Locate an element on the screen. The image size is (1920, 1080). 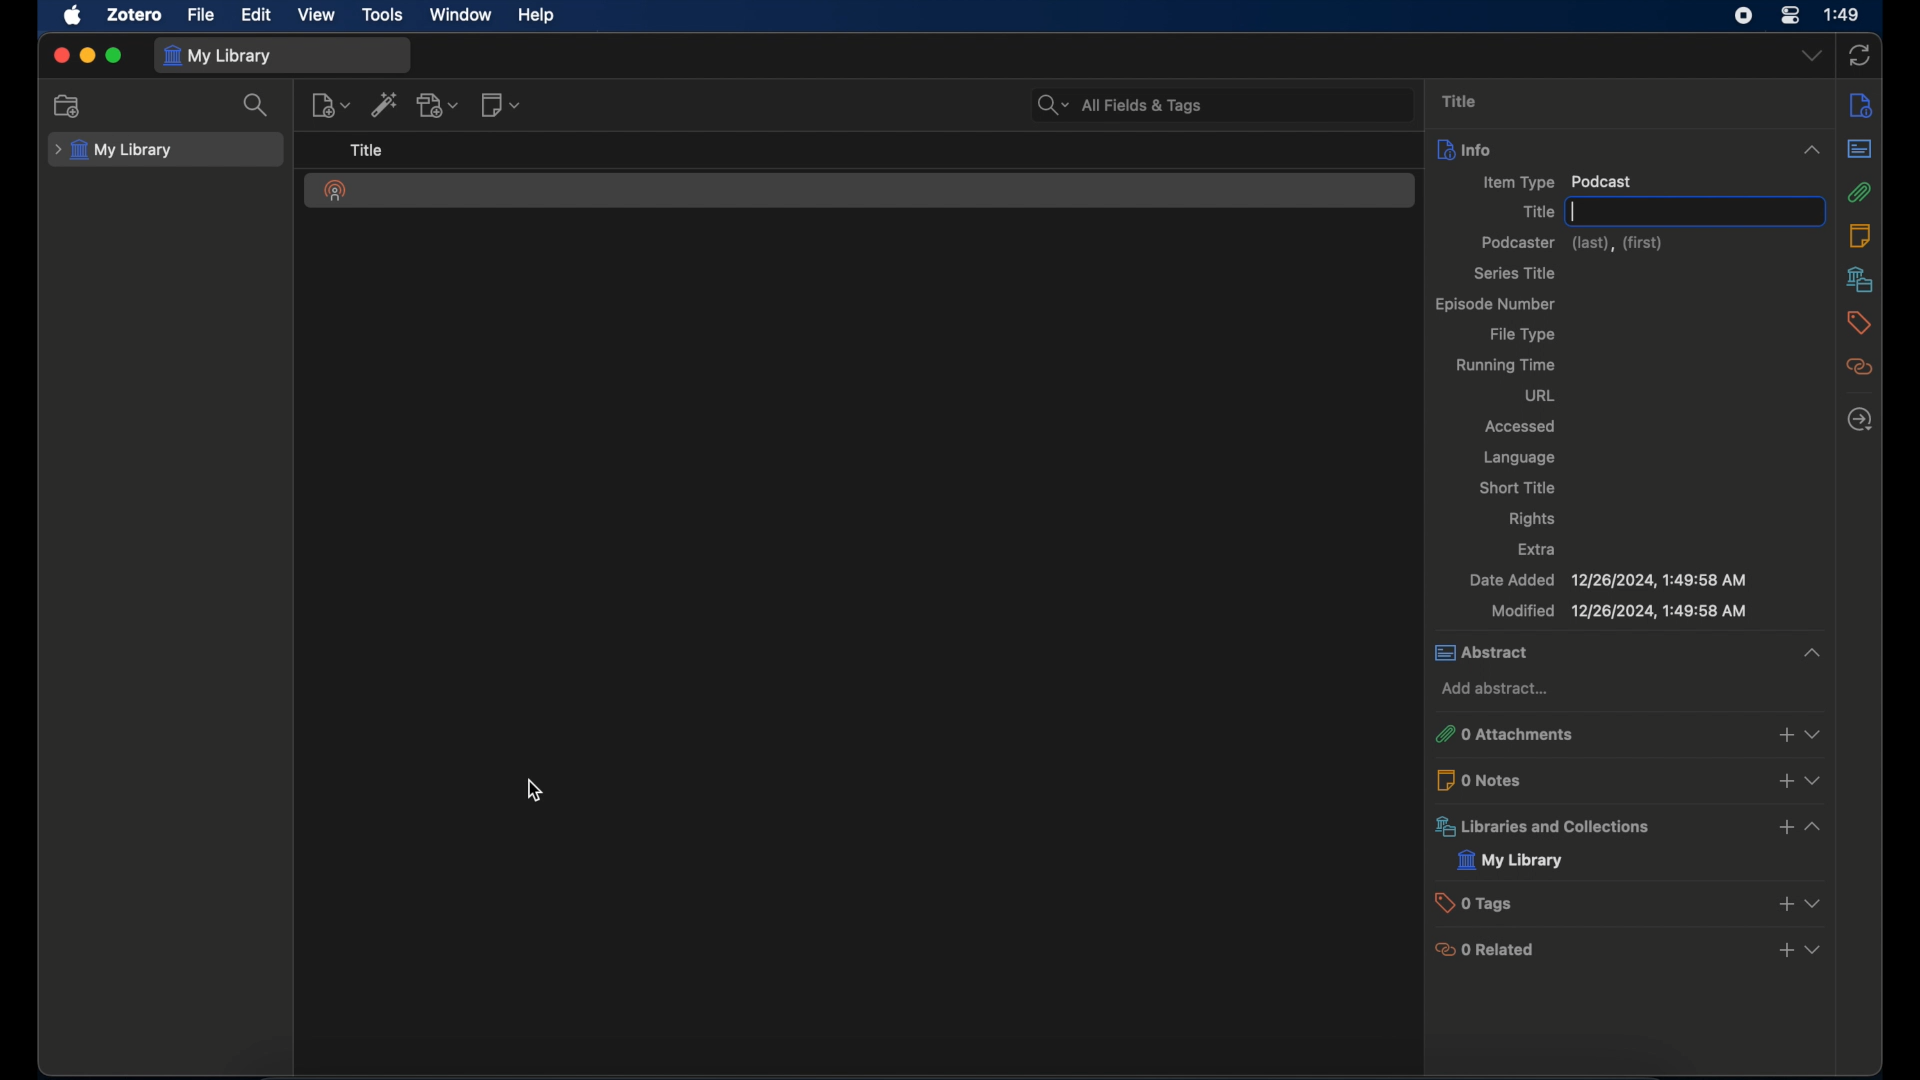
modified 12/26/2024, 1:49:58 AM is located at coordinates (1619, 612).